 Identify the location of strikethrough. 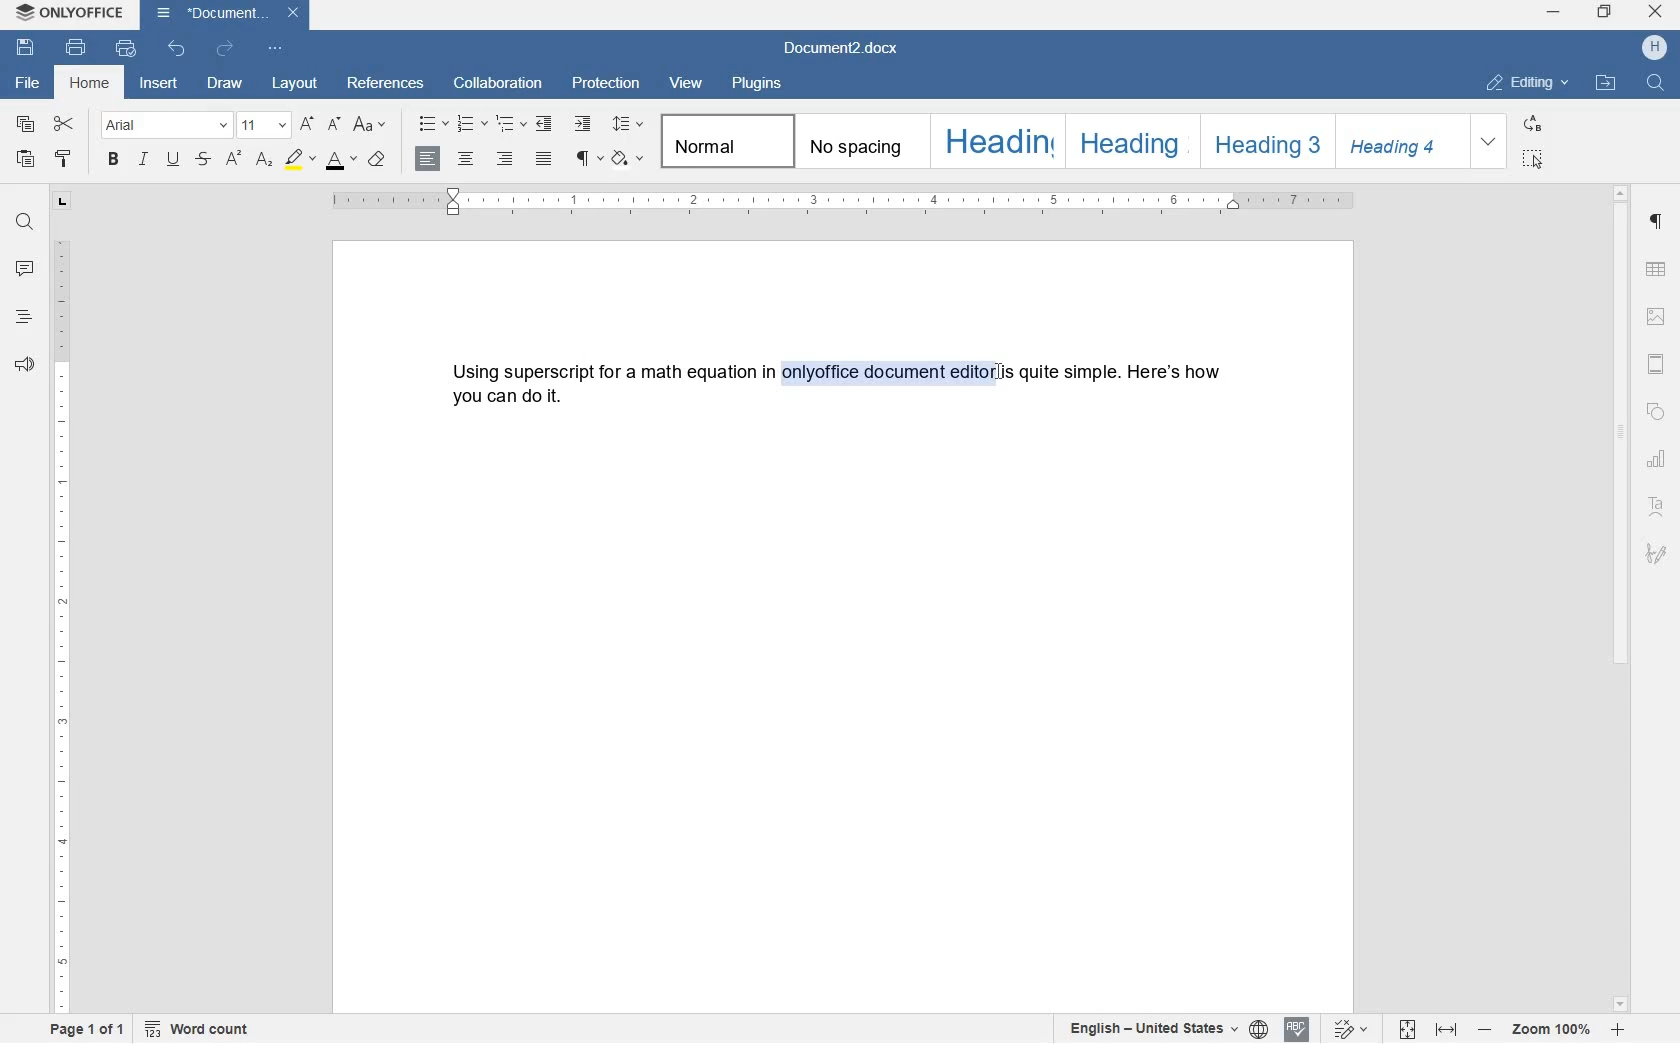
(203, 160).